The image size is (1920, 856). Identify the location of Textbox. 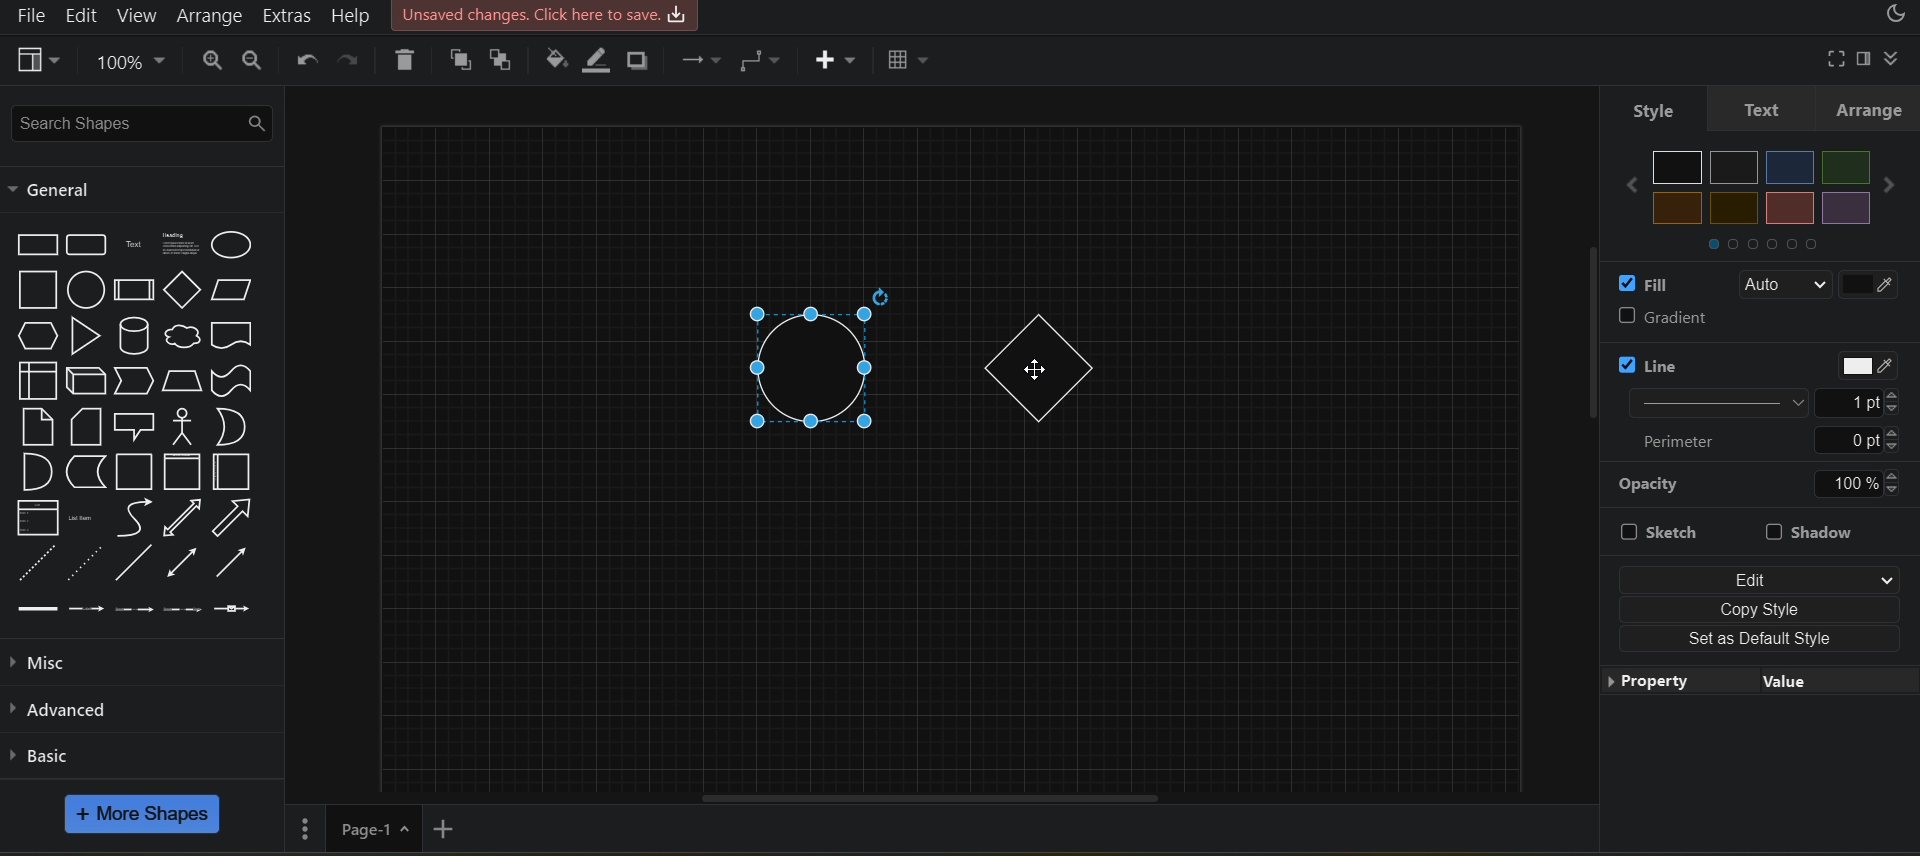
(179, 244).